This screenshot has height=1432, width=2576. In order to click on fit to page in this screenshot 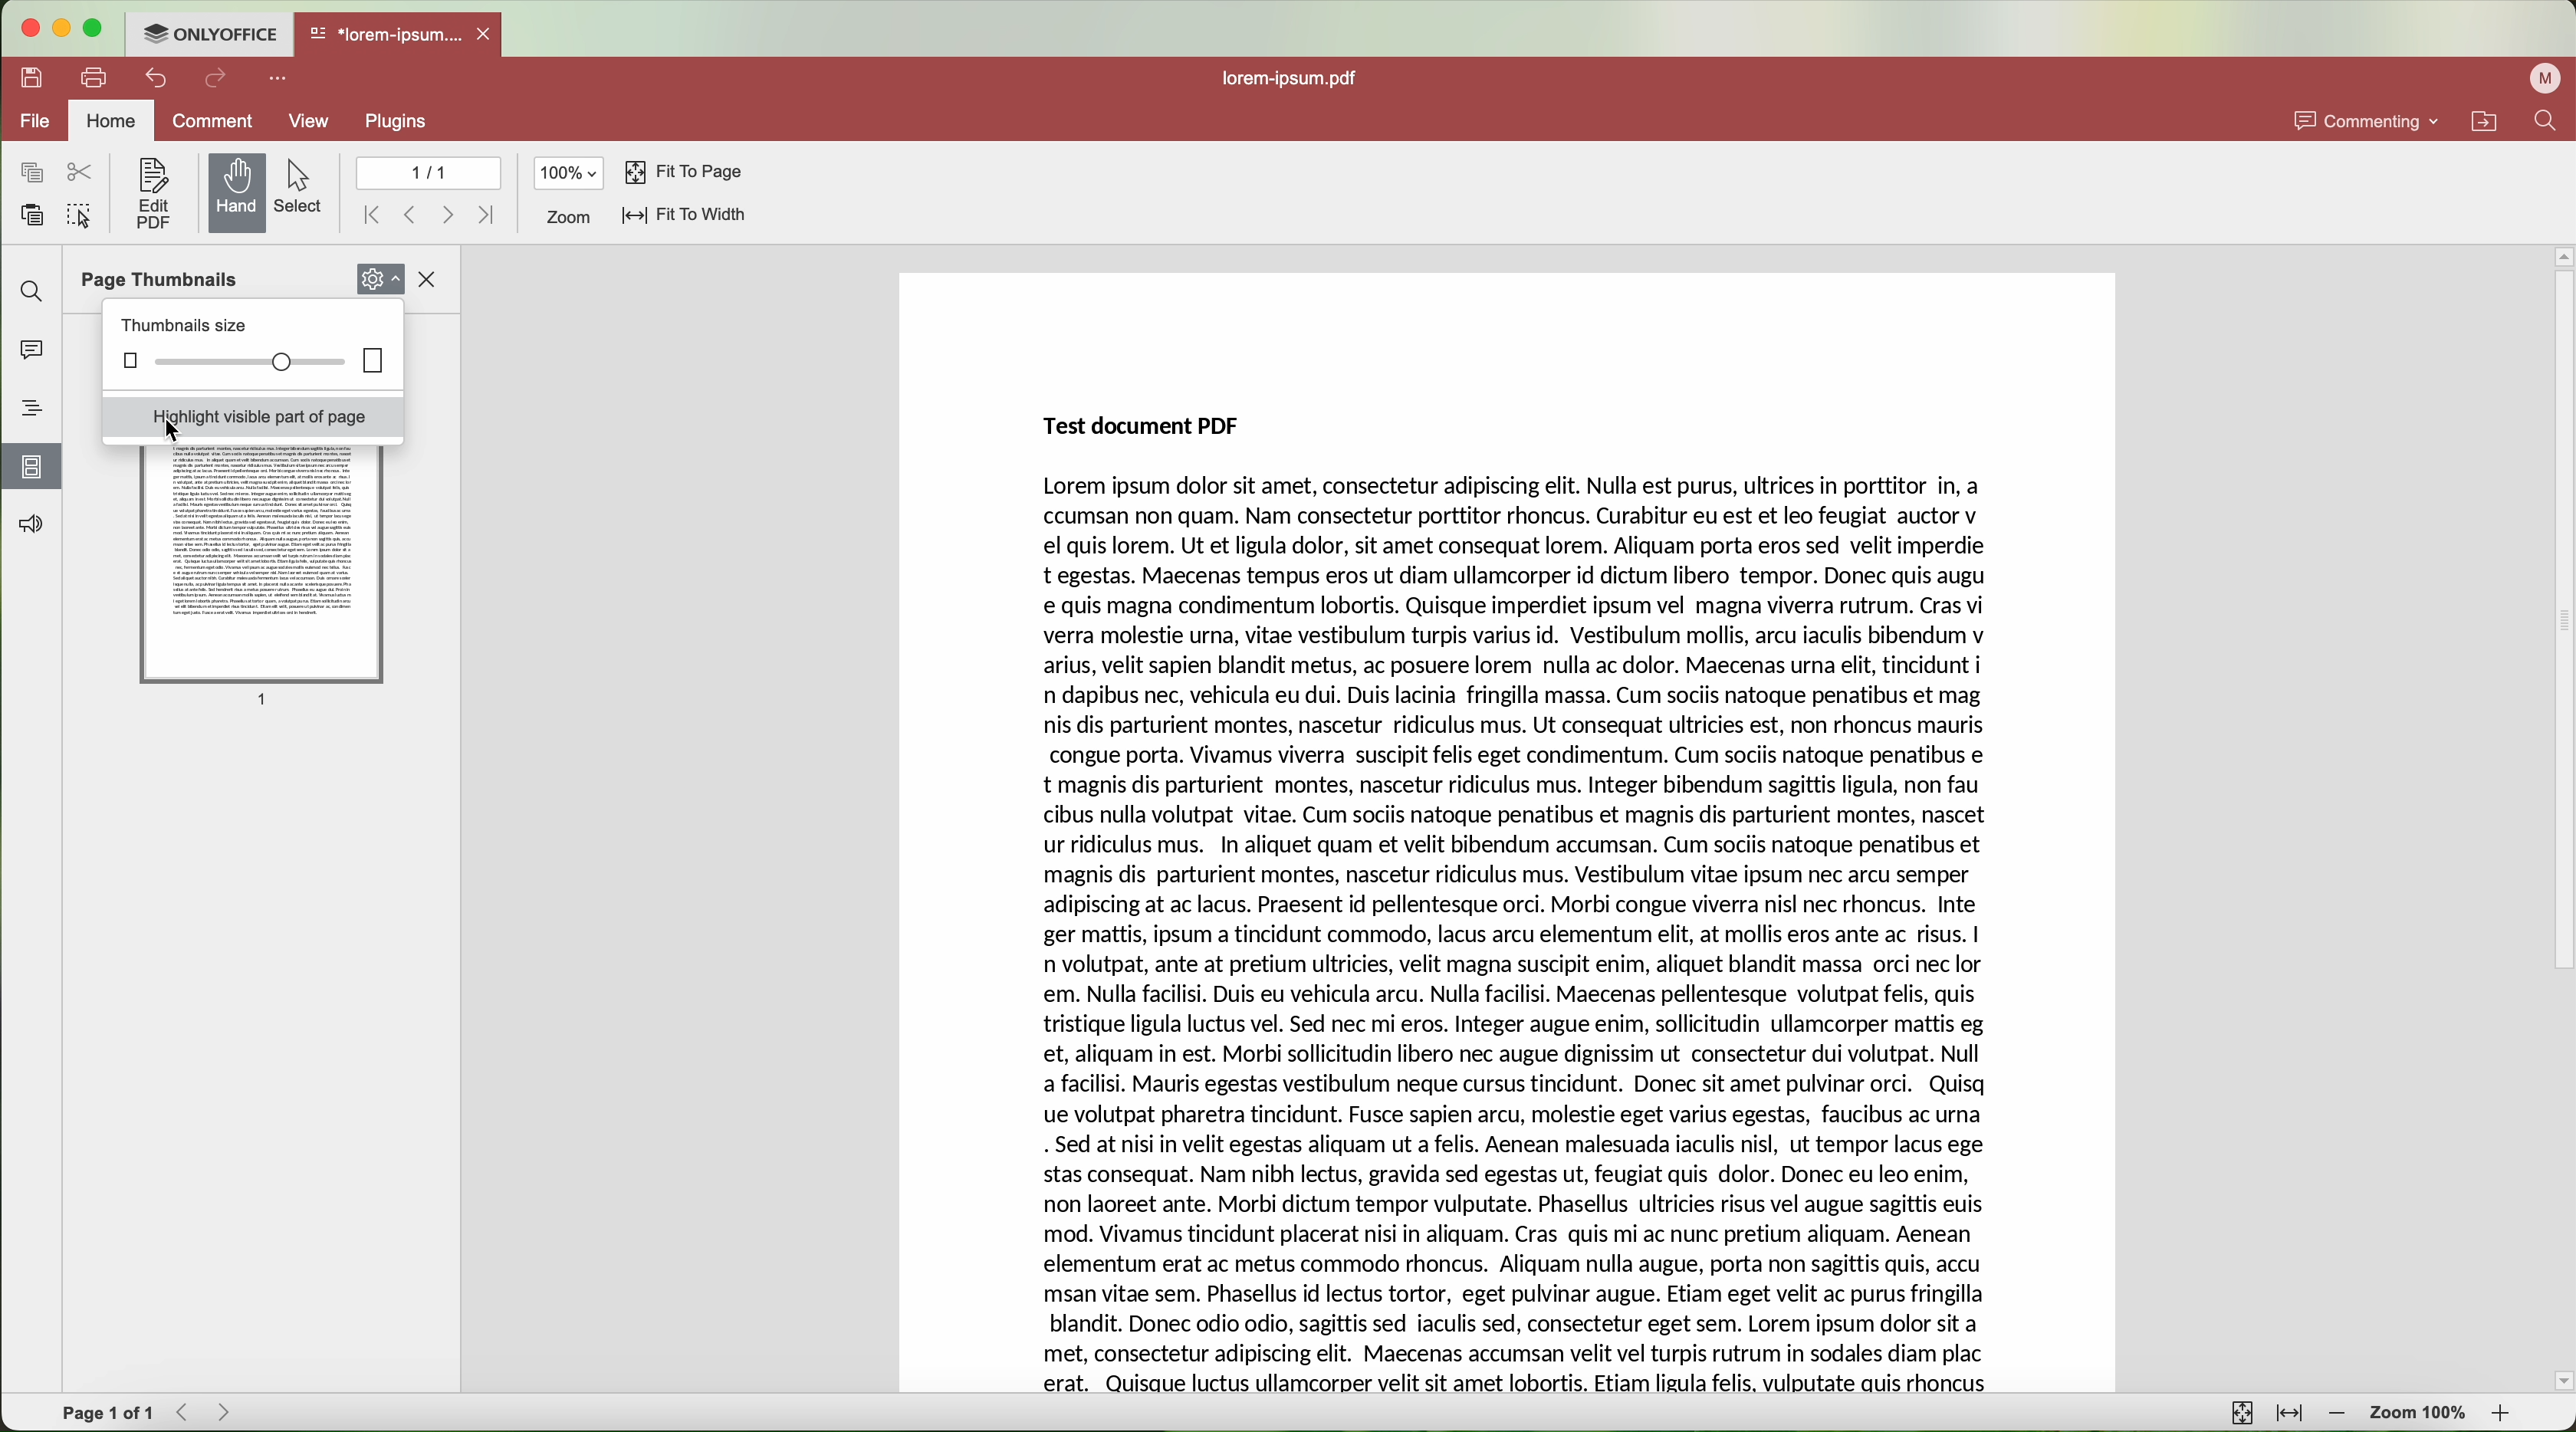, I will do `click(684, 173)`.